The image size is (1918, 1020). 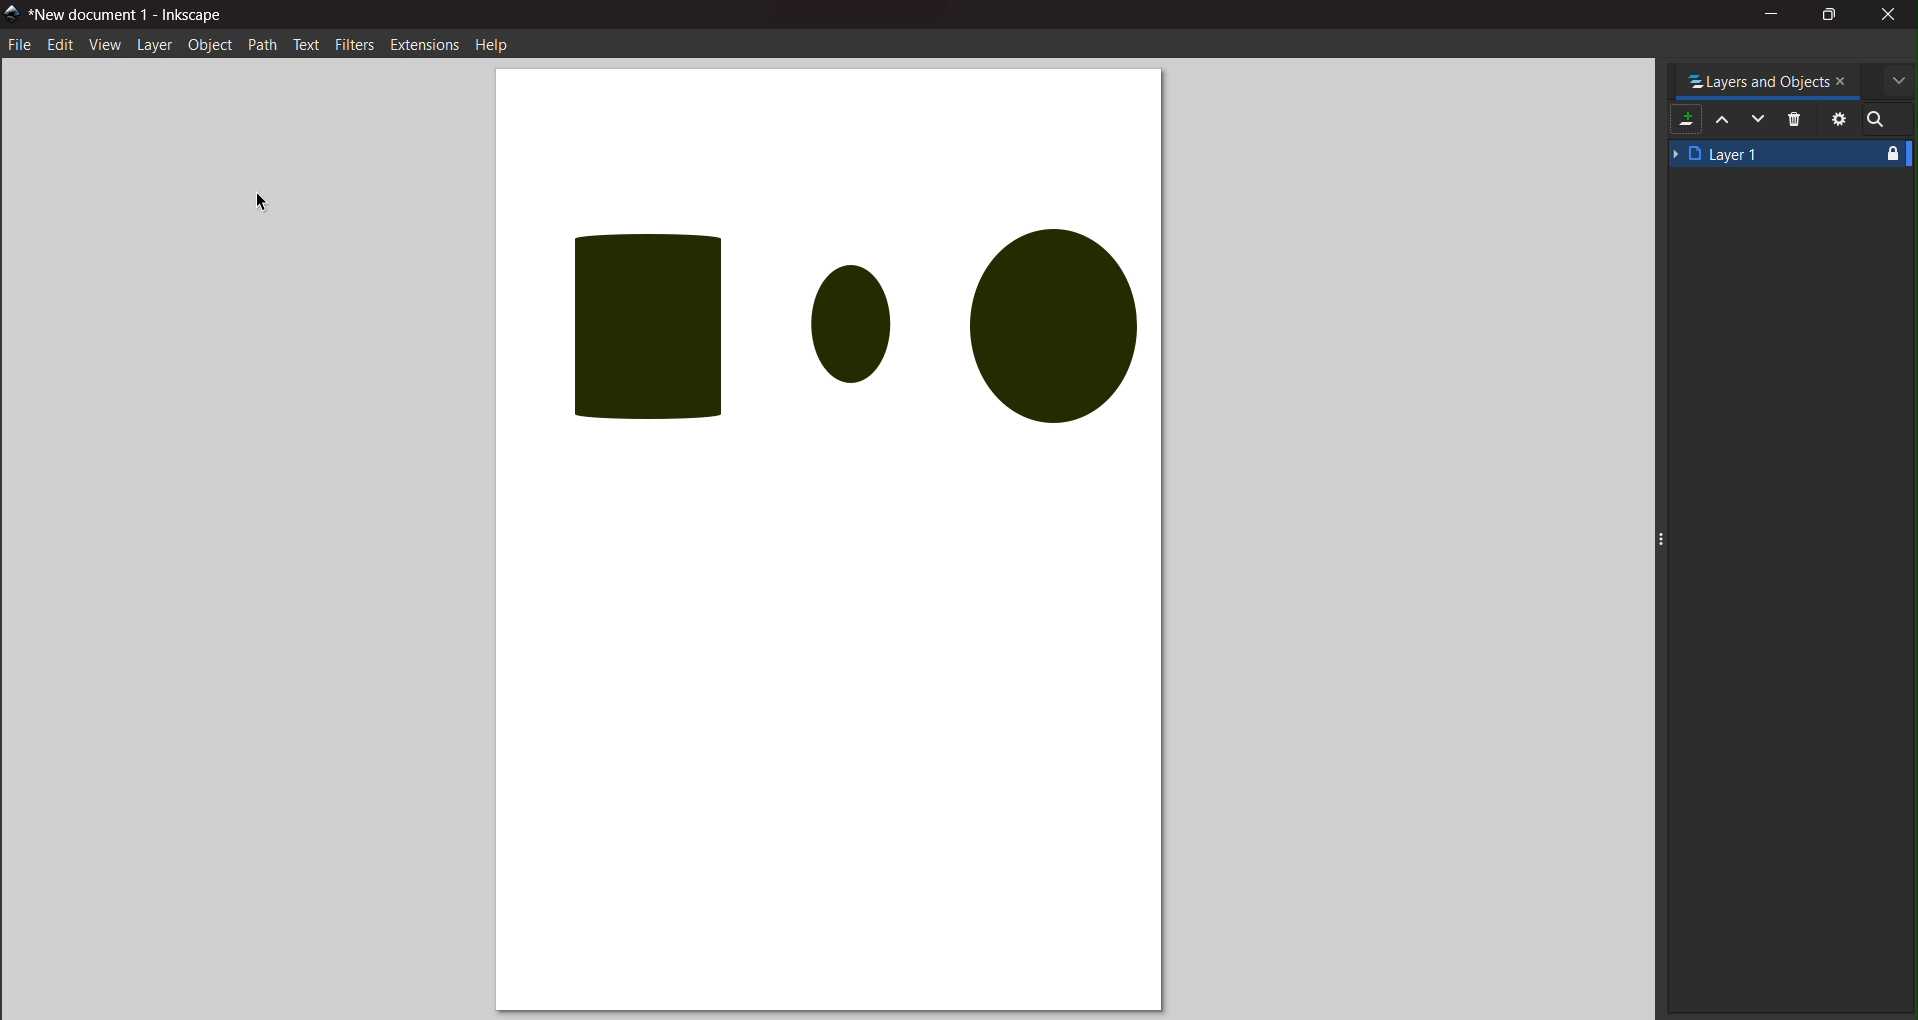 What do you see at coordinates (60, 44) in the screenshot?
I see `edit` at bounding box center [60, 44].